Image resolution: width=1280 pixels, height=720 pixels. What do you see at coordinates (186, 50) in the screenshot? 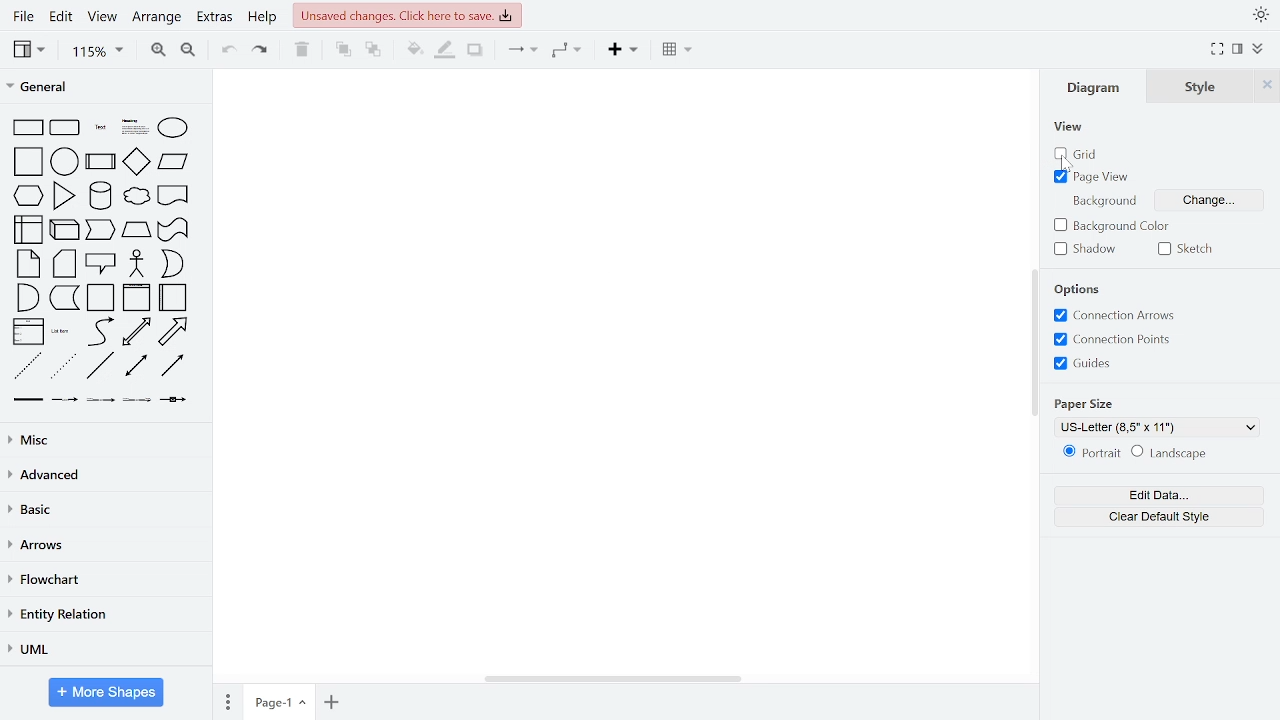
I see `zoom out` at bounding box center [186, 50].